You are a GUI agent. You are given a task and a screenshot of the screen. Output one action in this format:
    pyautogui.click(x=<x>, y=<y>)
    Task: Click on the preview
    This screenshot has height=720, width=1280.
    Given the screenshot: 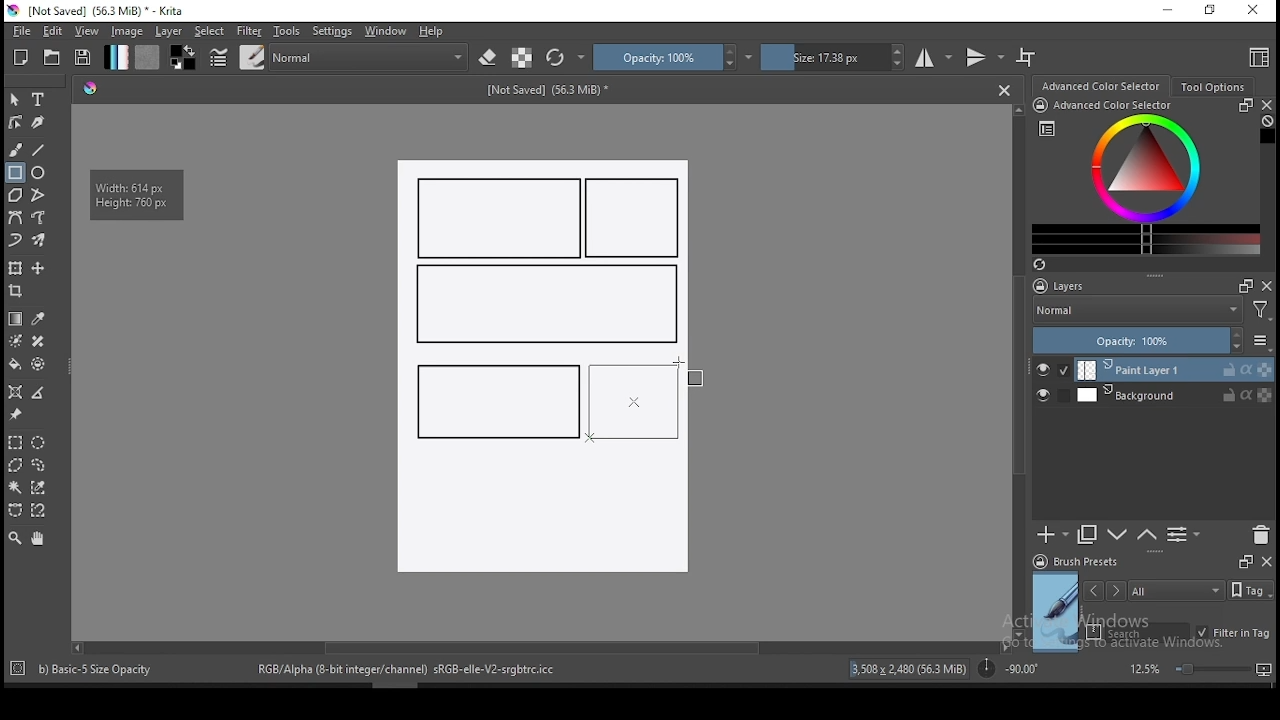 What is the action you would take?
    pyautogui.click(x=1056, y=612)
    